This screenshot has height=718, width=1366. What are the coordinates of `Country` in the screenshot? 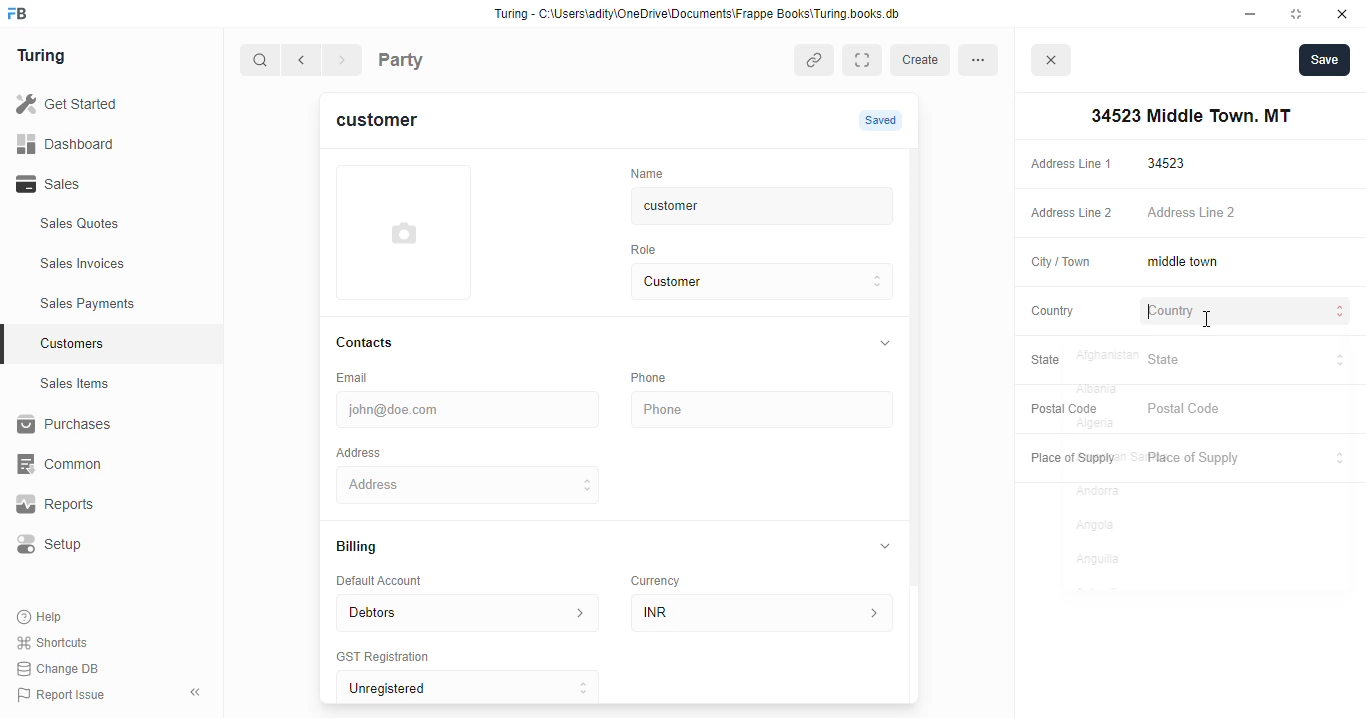 It's located at (1051, 310).